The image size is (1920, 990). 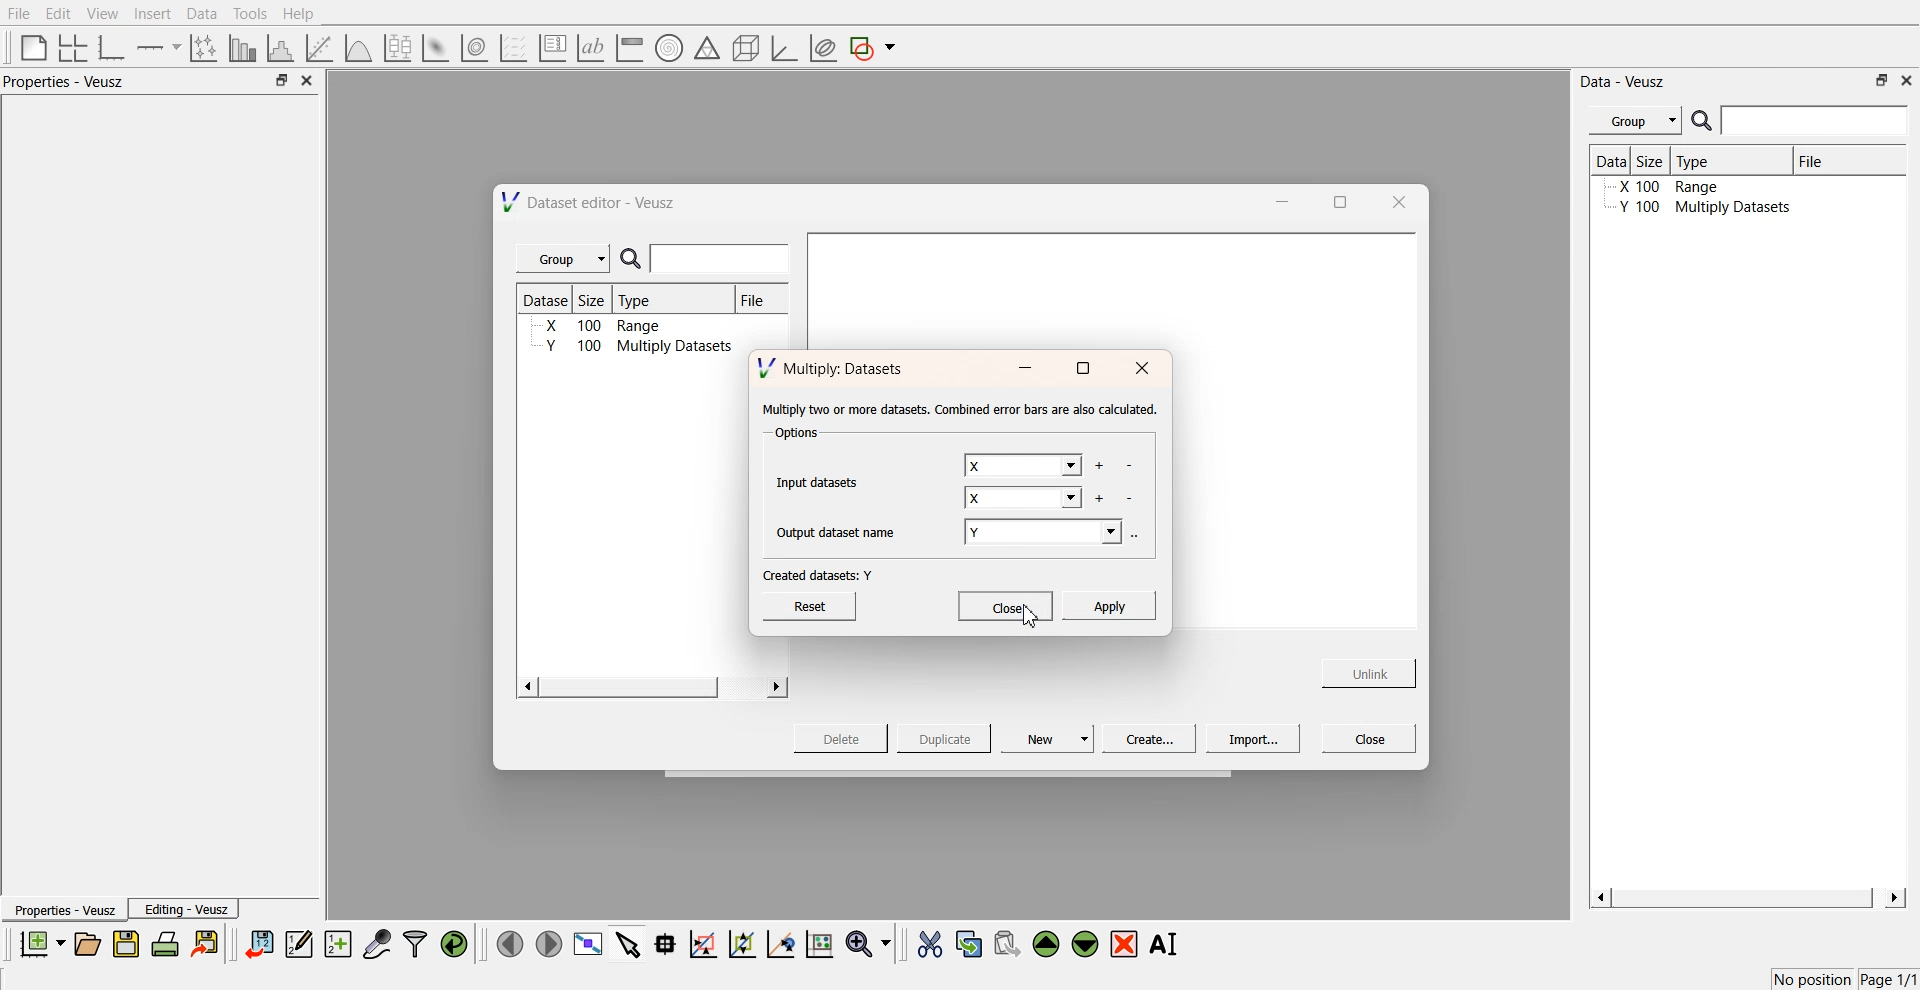 I want to click on plot points with non-orthogonal axes, so click(x=202, y=47).